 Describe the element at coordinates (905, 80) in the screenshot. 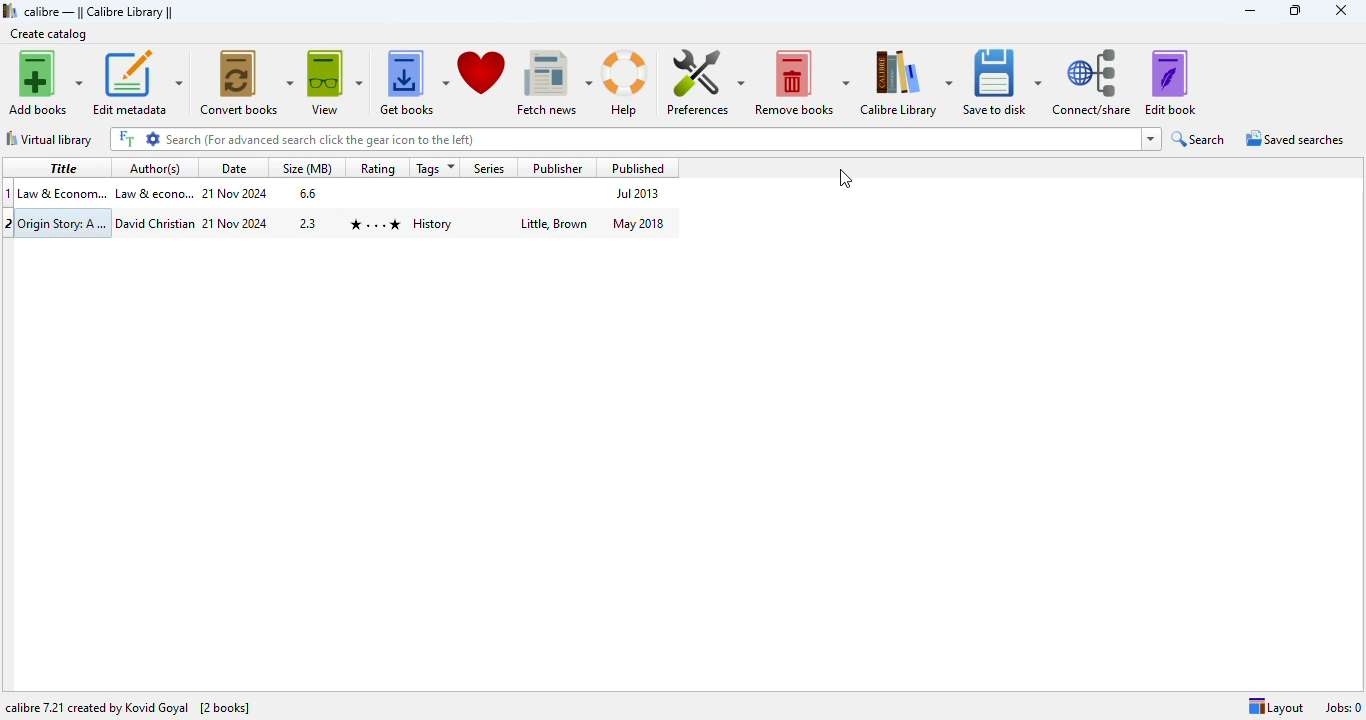

I see `calibre library` at that location.